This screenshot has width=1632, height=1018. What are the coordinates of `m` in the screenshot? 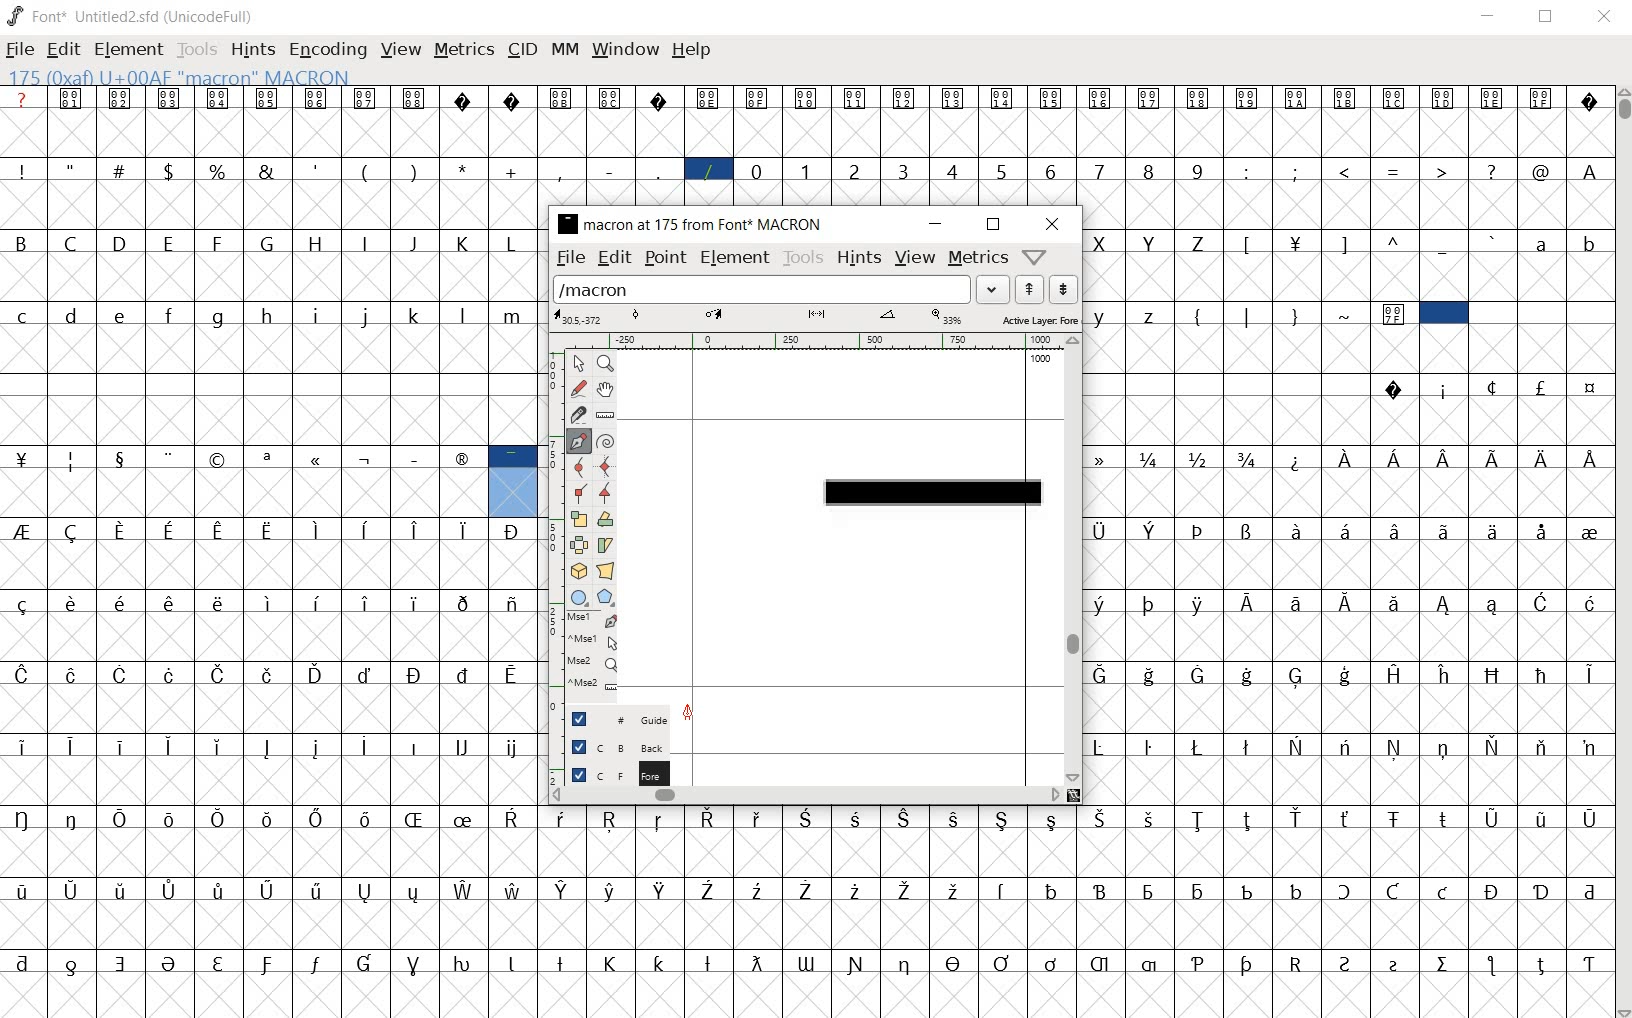 It's located at (514, 314).